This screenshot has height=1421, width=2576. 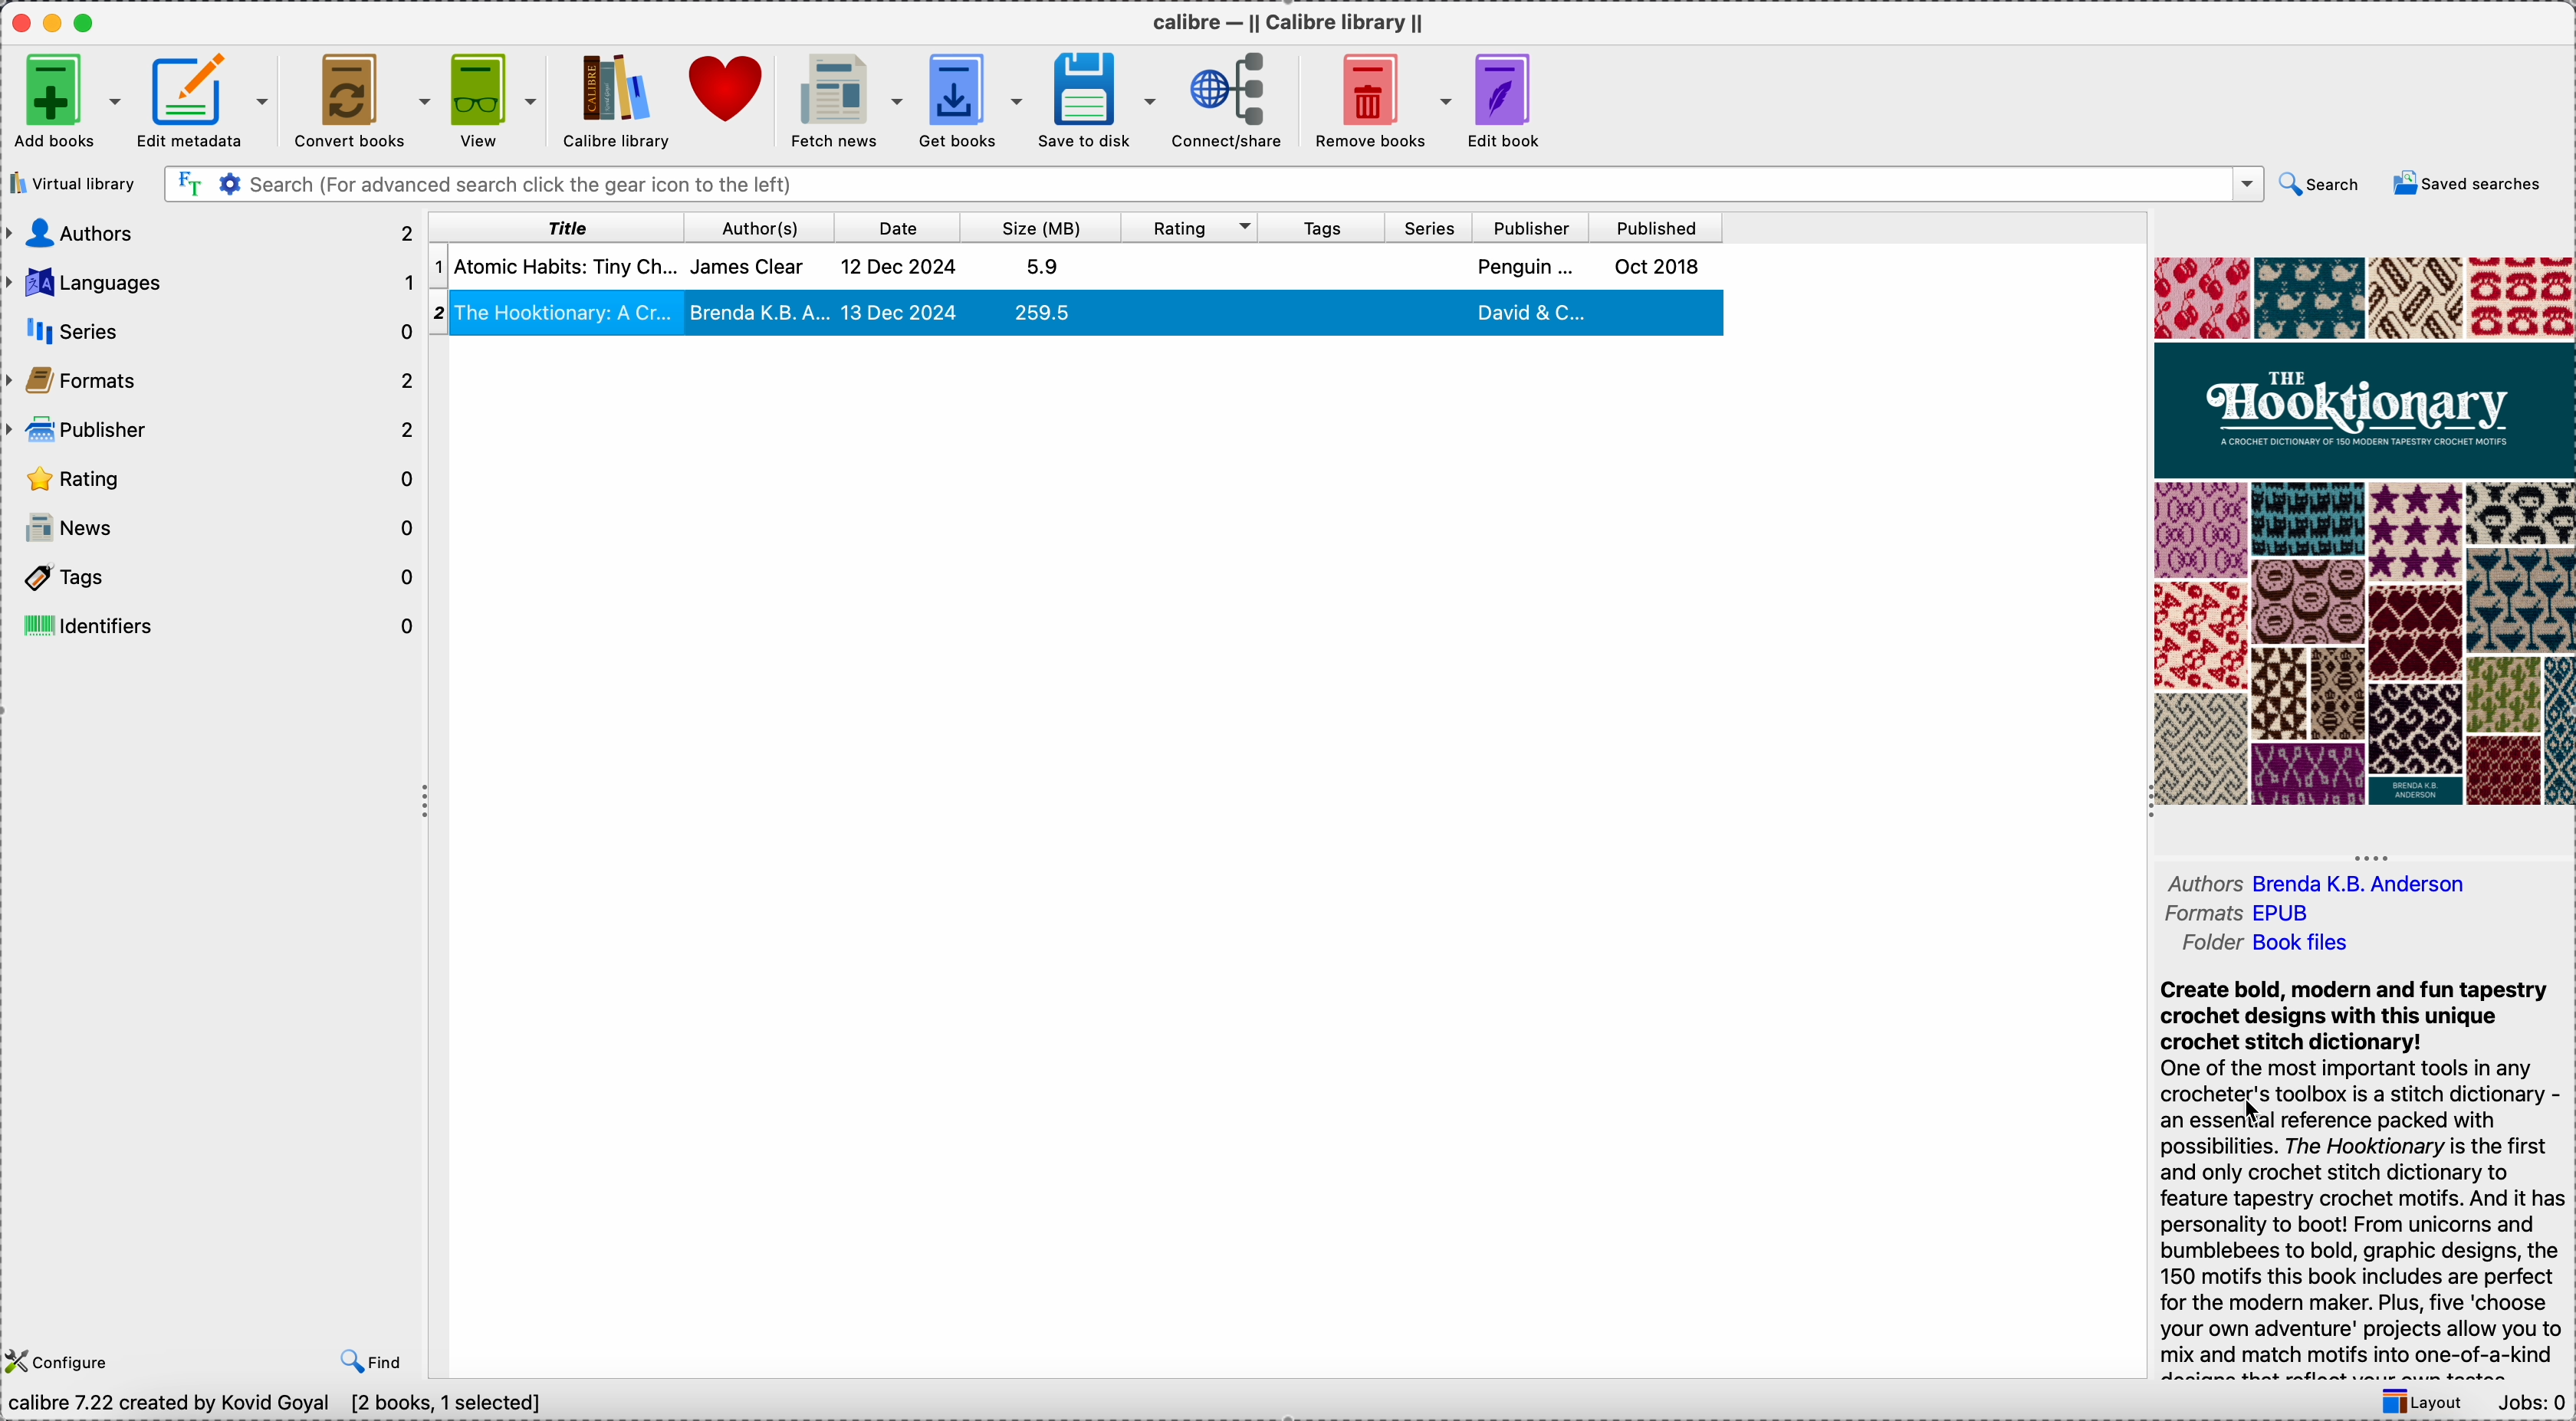 I want to click on jobs: 0, so click(x=2531, y=1400).